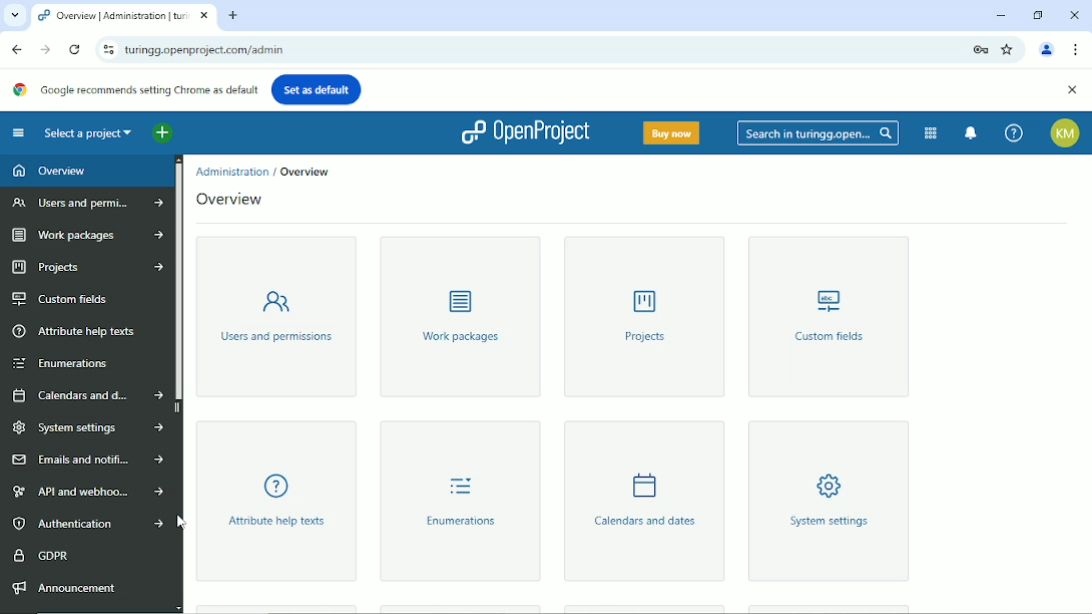  I want to click on hide sidebar, so click(179, 408).